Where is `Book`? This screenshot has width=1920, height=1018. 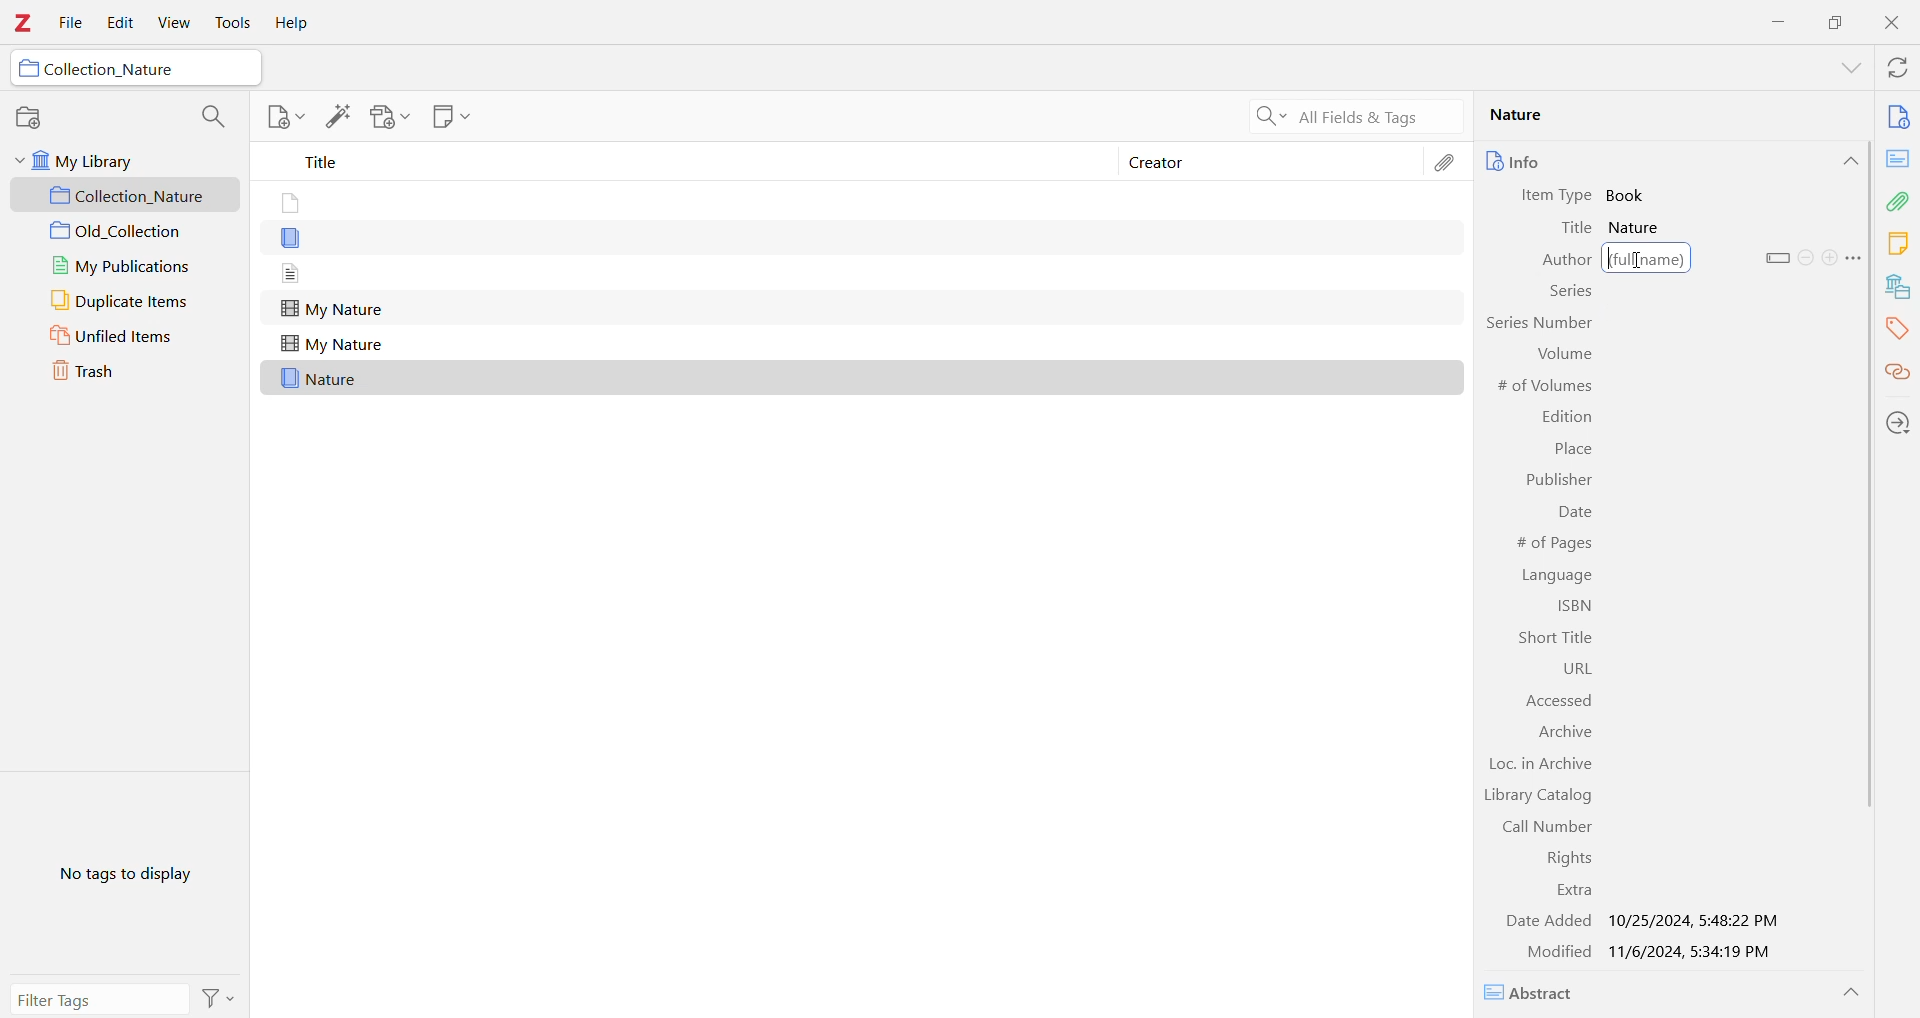
Book is located at coordinates (1631, 195).